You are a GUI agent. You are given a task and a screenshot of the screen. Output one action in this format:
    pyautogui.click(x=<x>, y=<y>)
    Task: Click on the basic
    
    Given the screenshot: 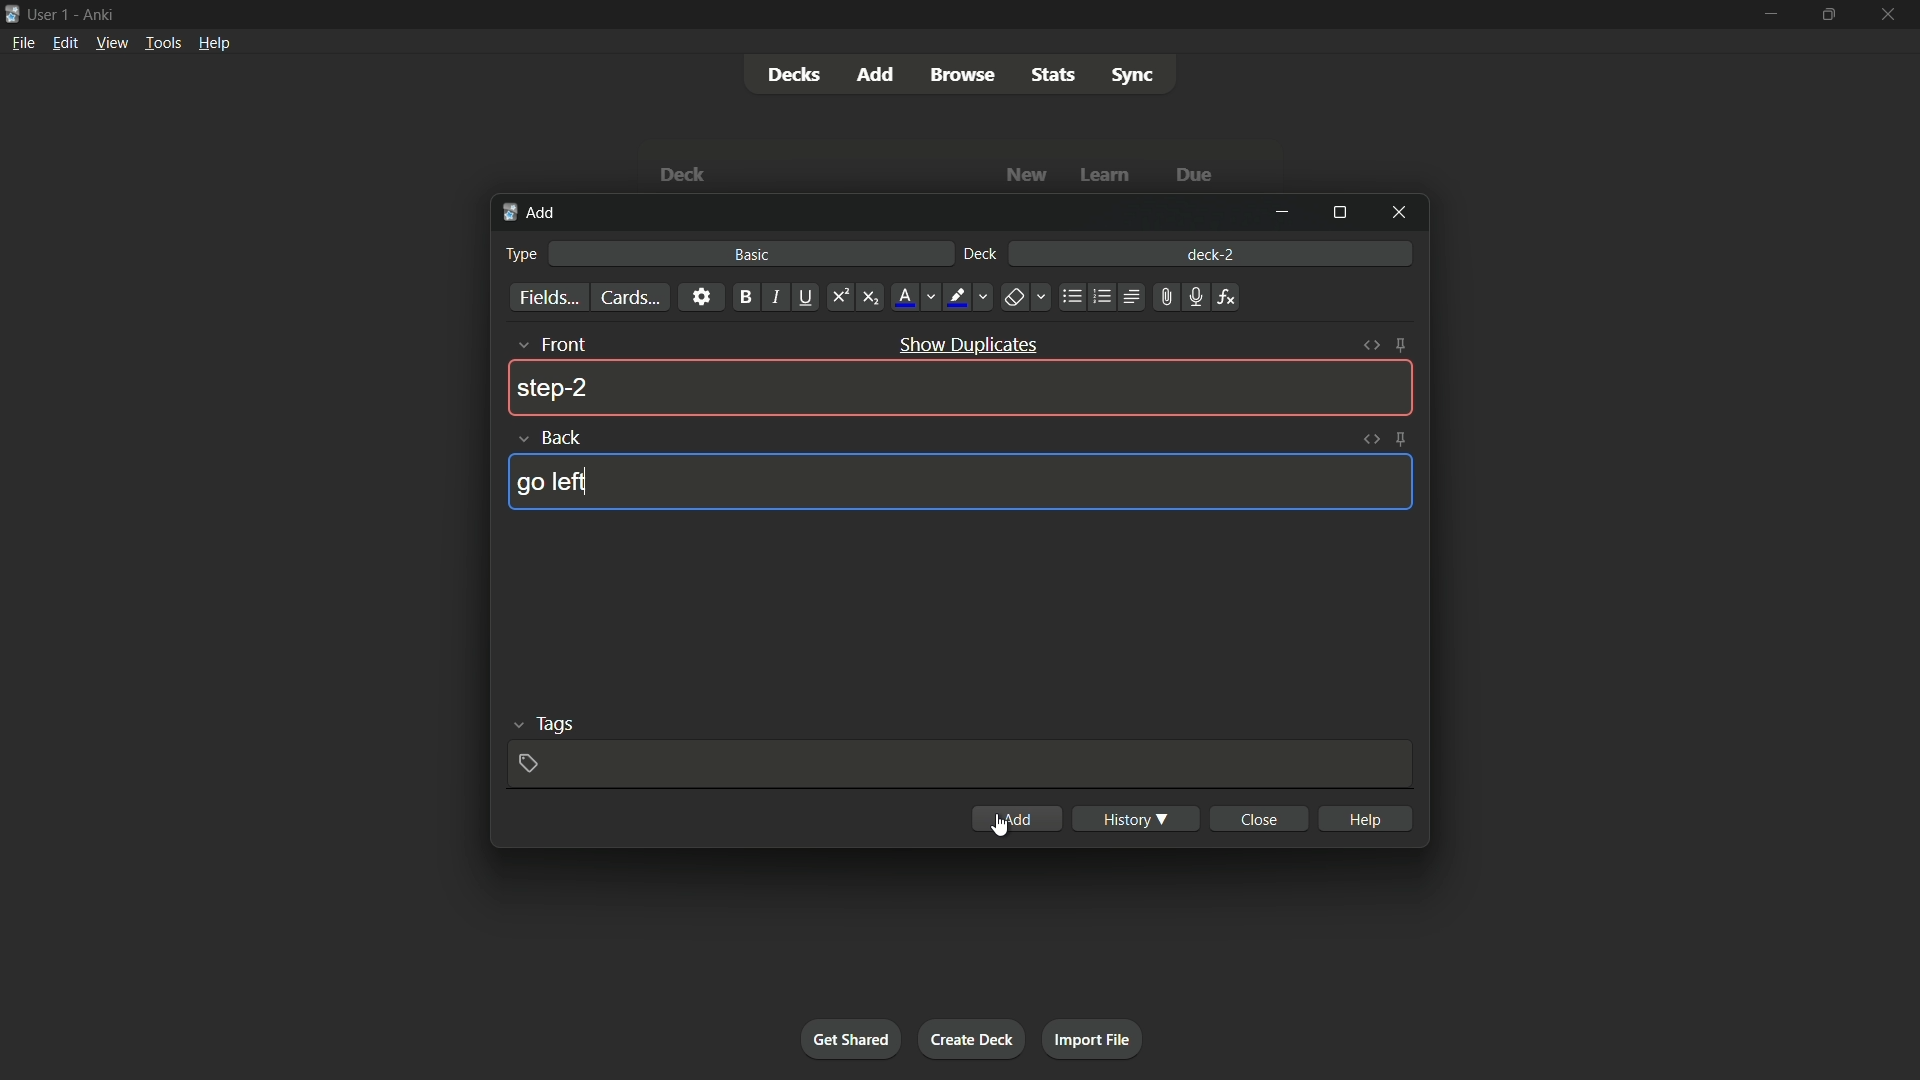 What is the action you would take?
    pyautogui.click(x=751, y=255)
    